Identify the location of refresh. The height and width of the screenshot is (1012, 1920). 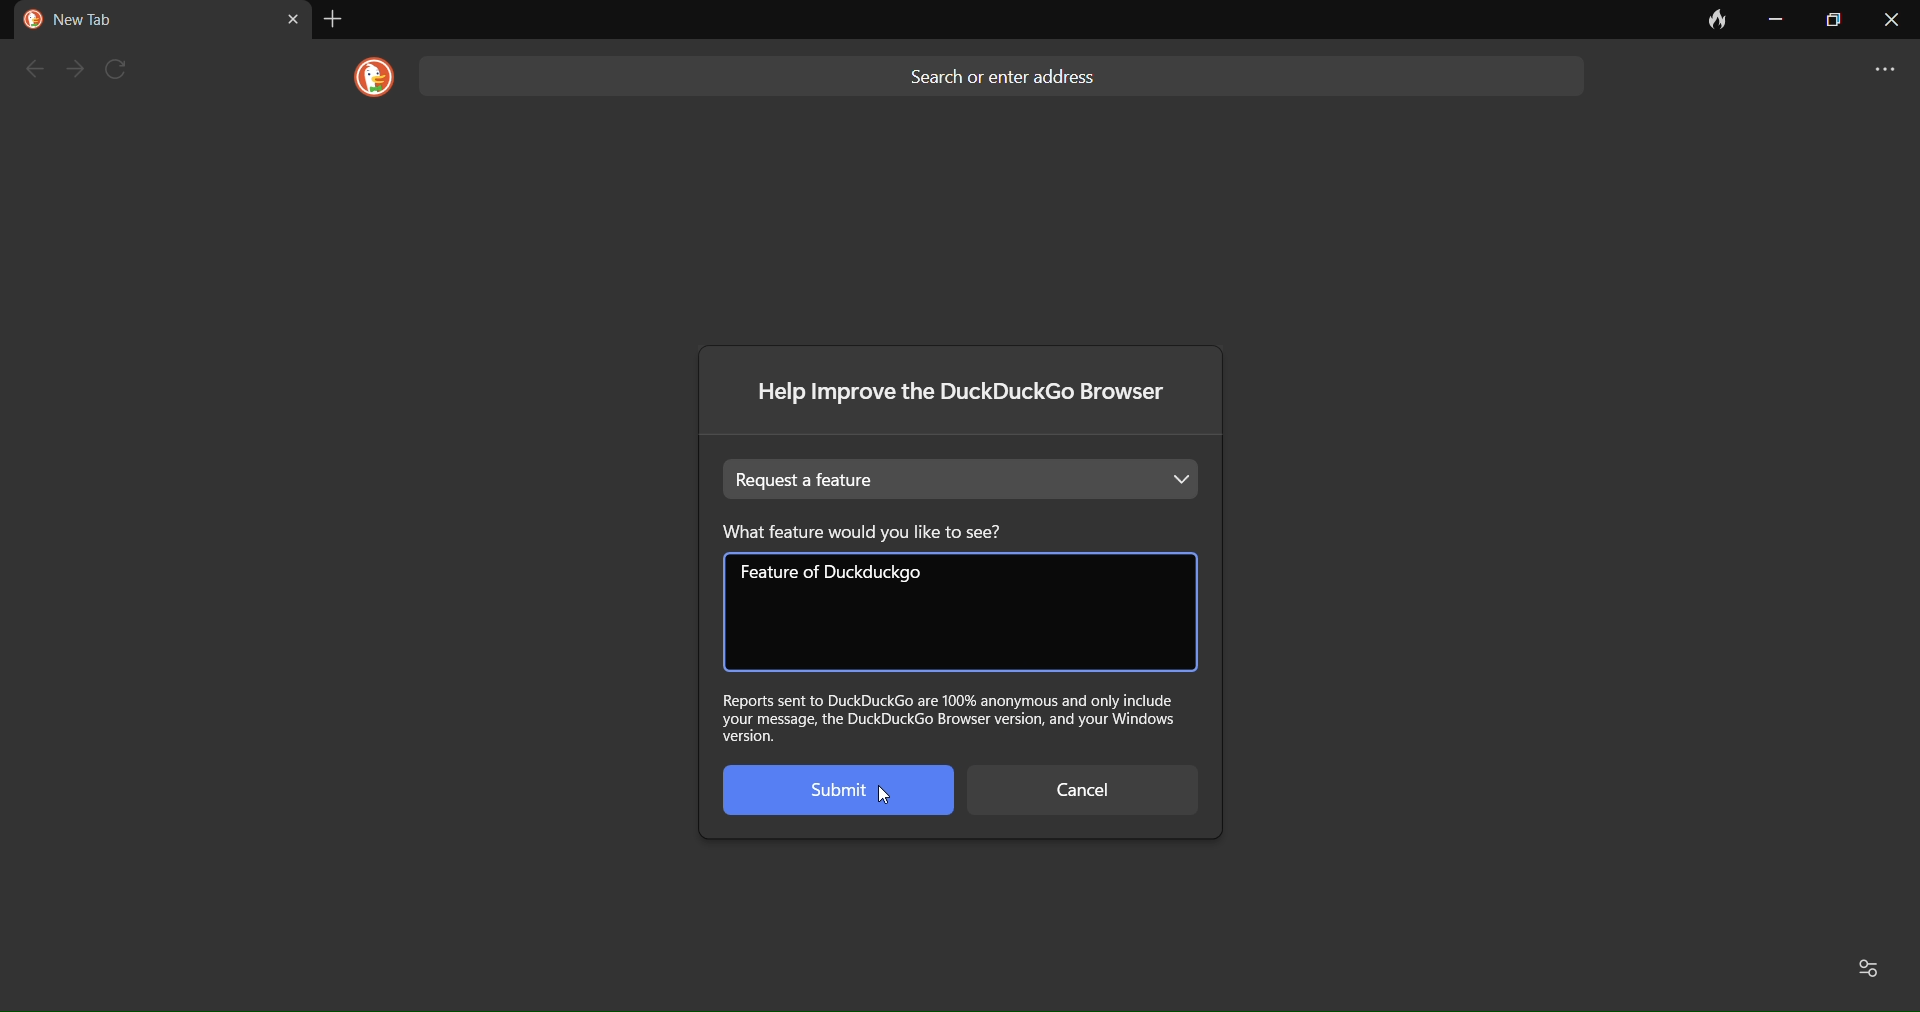
(124, 69).